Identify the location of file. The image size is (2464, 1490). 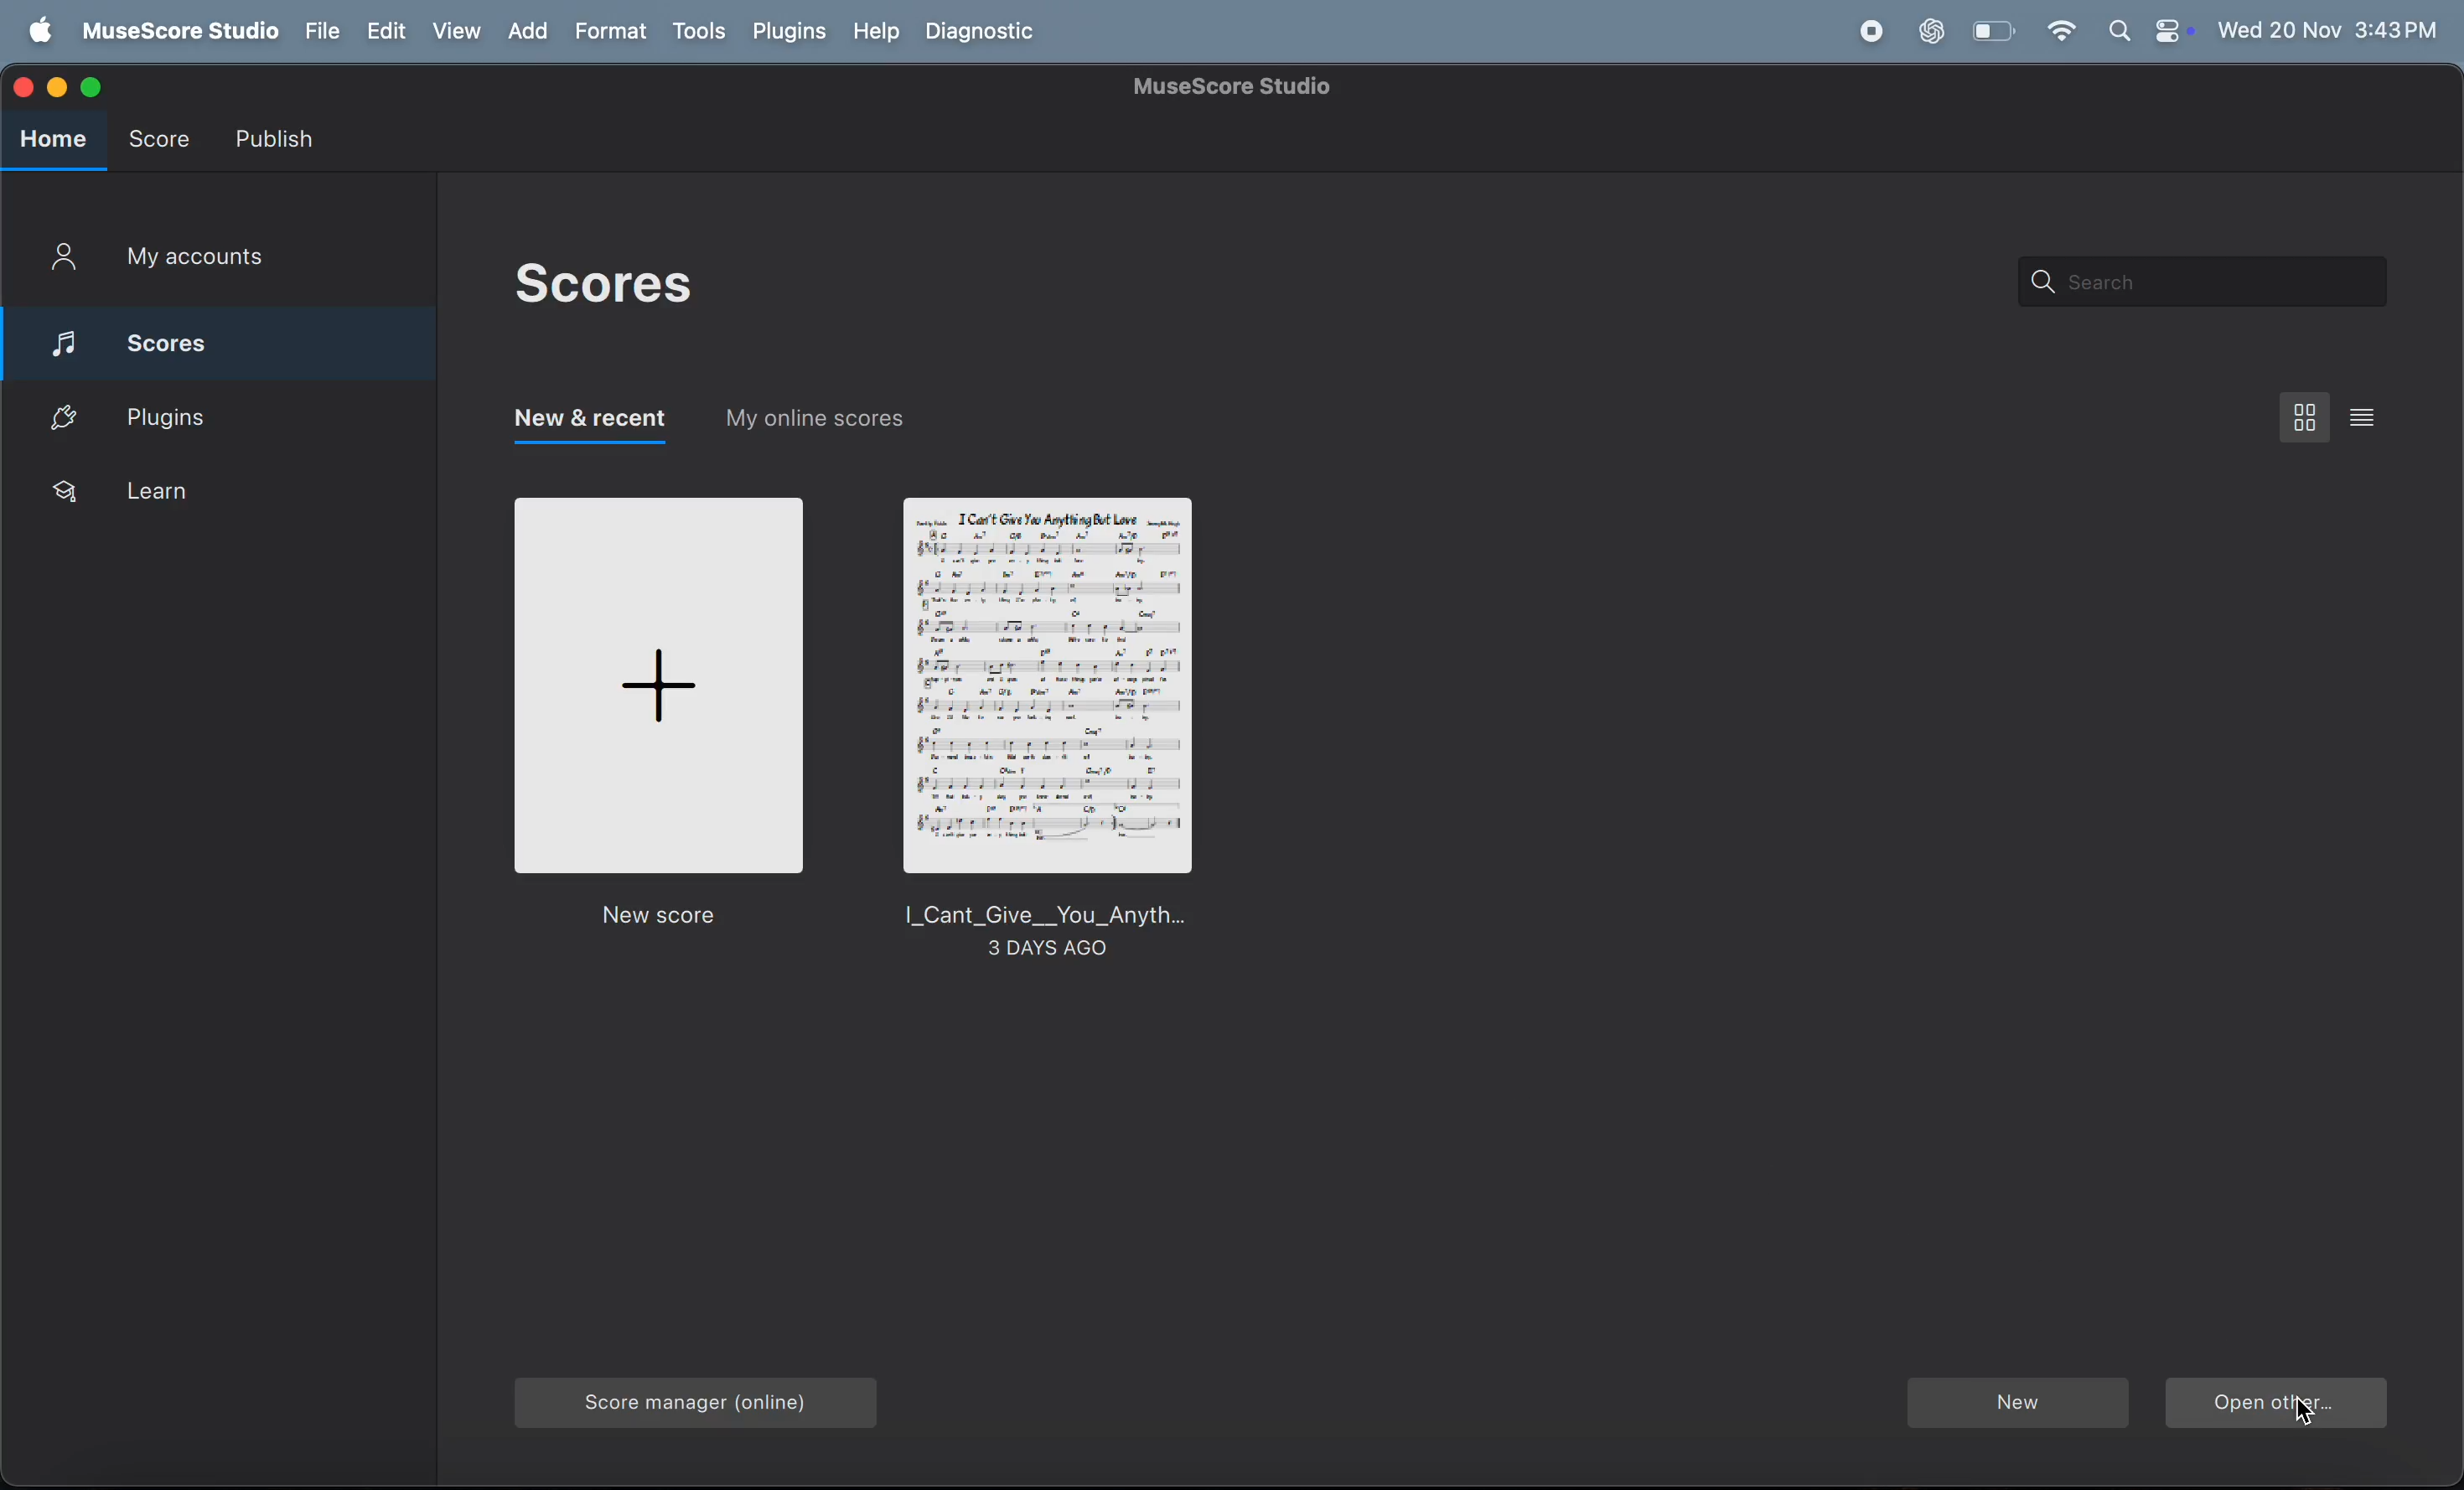
(321, 28).